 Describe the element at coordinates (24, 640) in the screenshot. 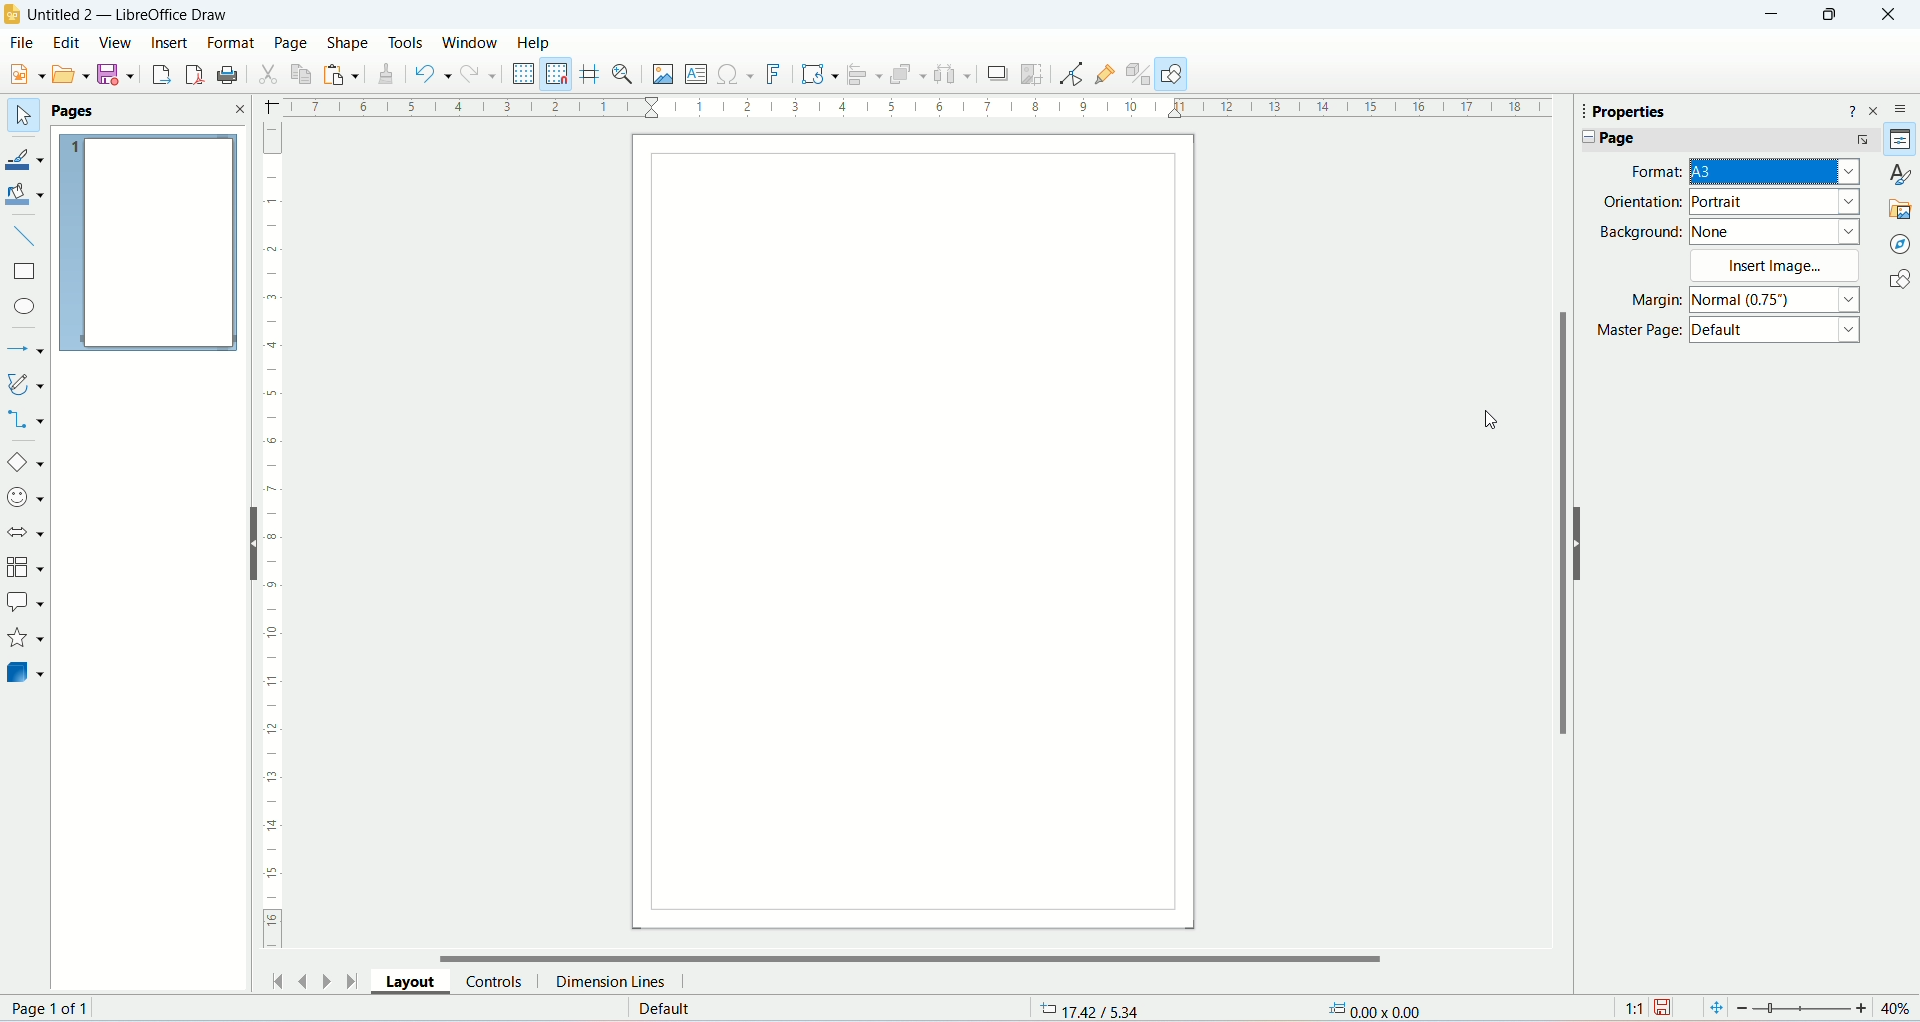

I see `starts and banners` at that location.